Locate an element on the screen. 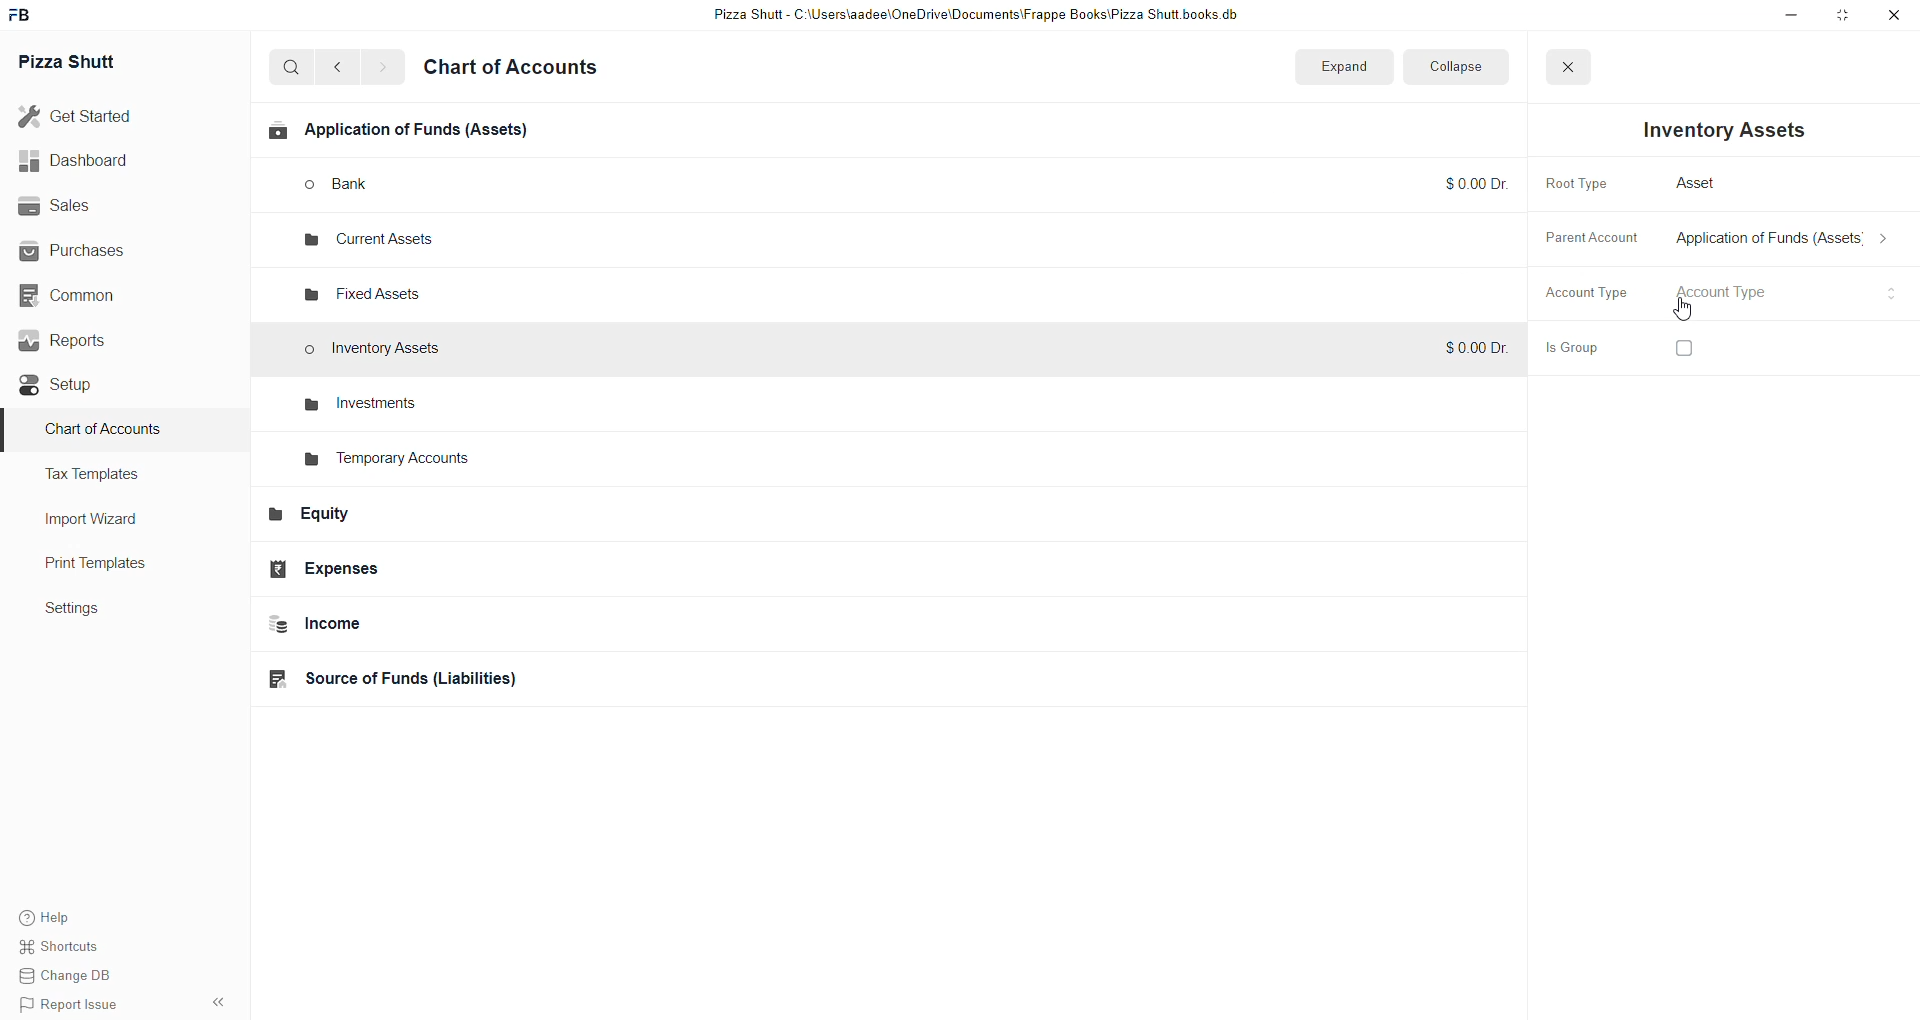 The image size is (1920, 1020). search is located at coordinates (292, 69).